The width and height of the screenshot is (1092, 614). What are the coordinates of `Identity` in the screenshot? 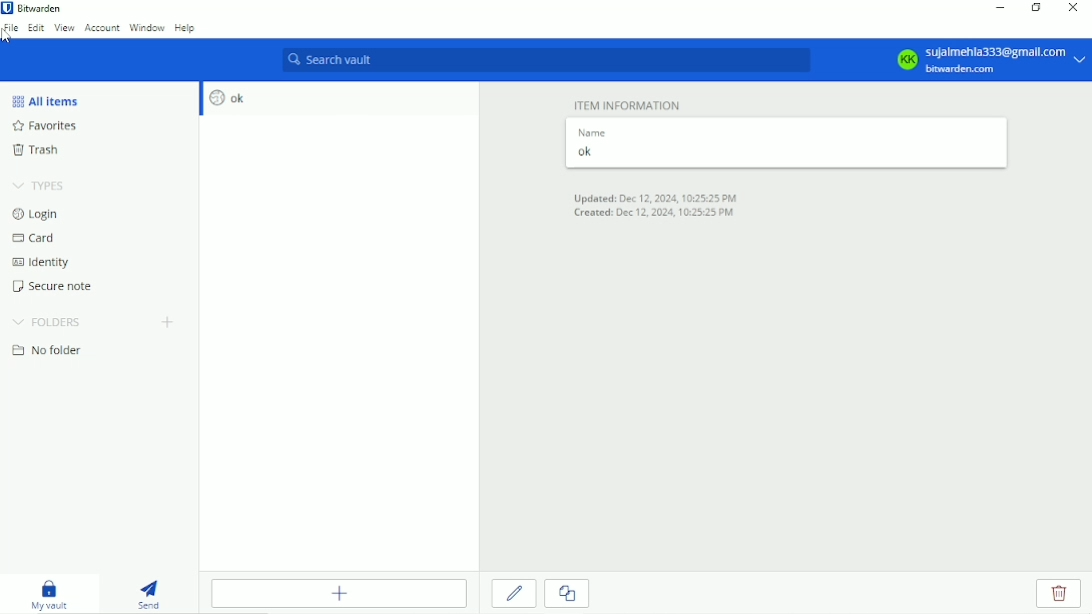 It's located at (47, 264).